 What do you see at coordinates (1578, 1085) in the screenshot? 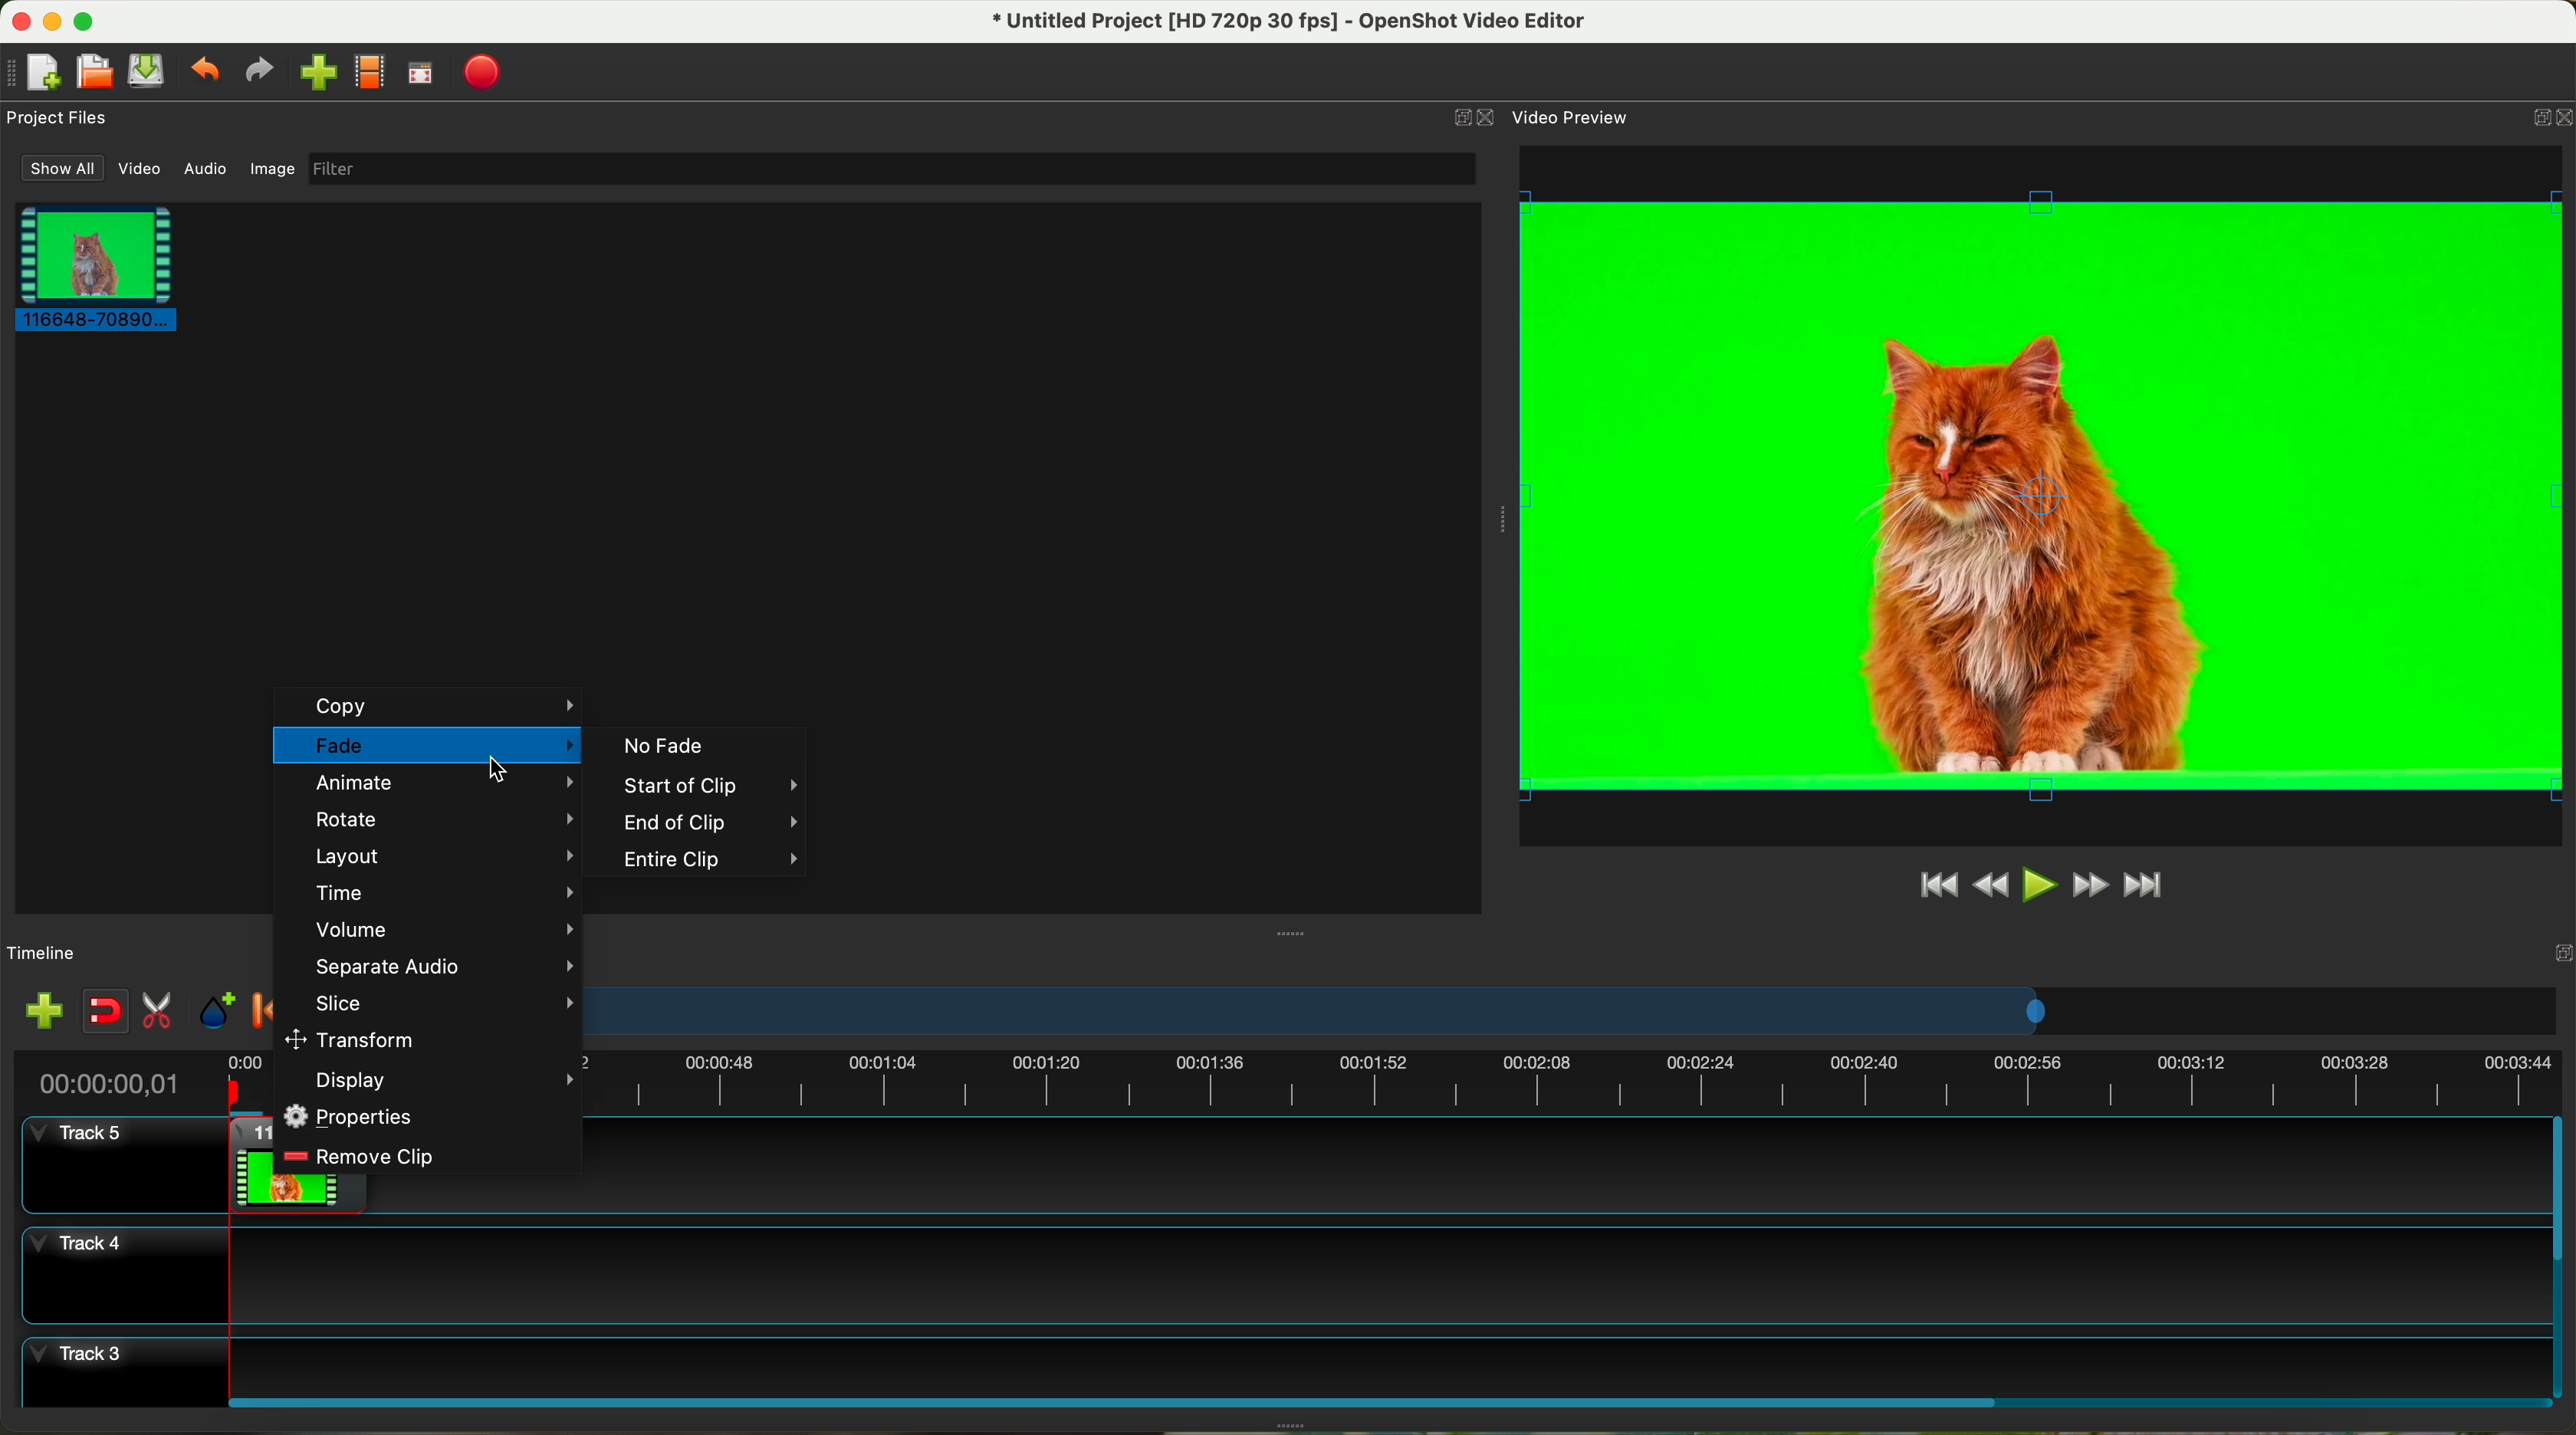
I see `timeline` at bounding box center [1578, 1085].